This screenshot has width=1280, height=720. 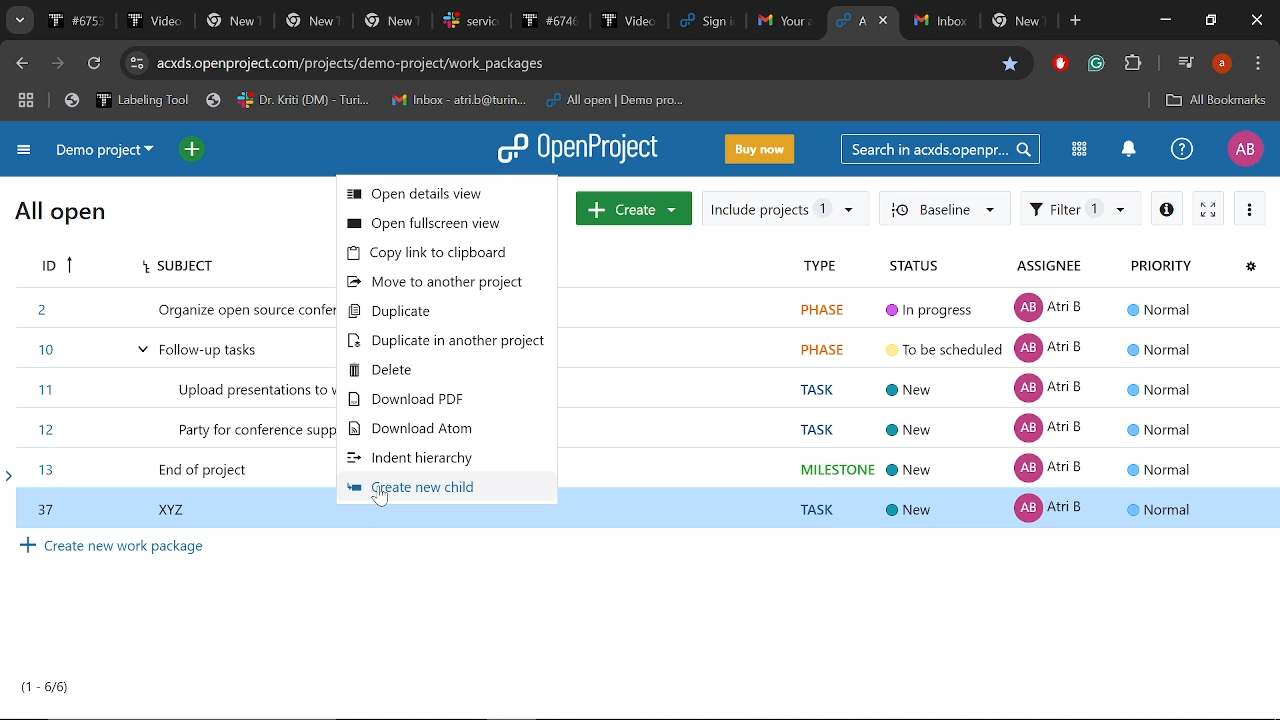 What do you see at coordinates (817, 268) in the screenshot?
I see `Type` at bounding box center [817, 268].